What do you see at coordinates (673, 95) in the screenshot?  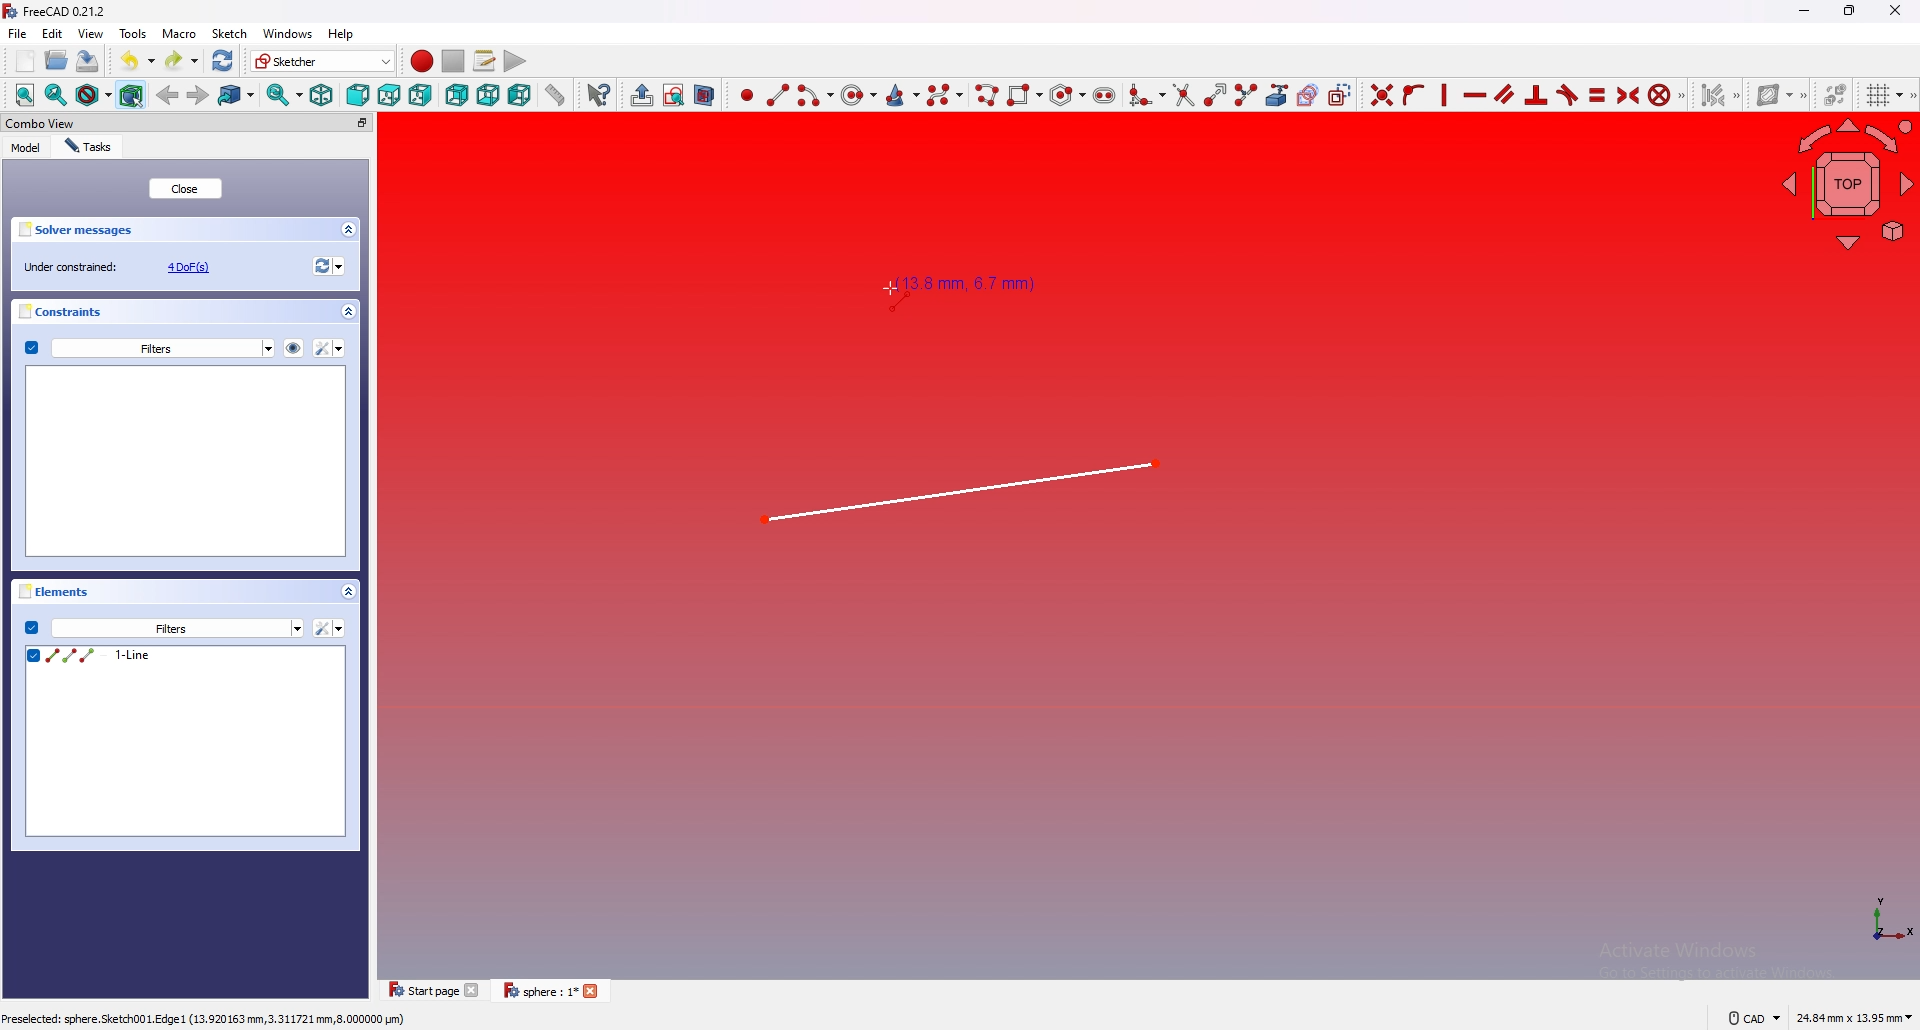 I see `View sketch` at bounding box center [673, 95].